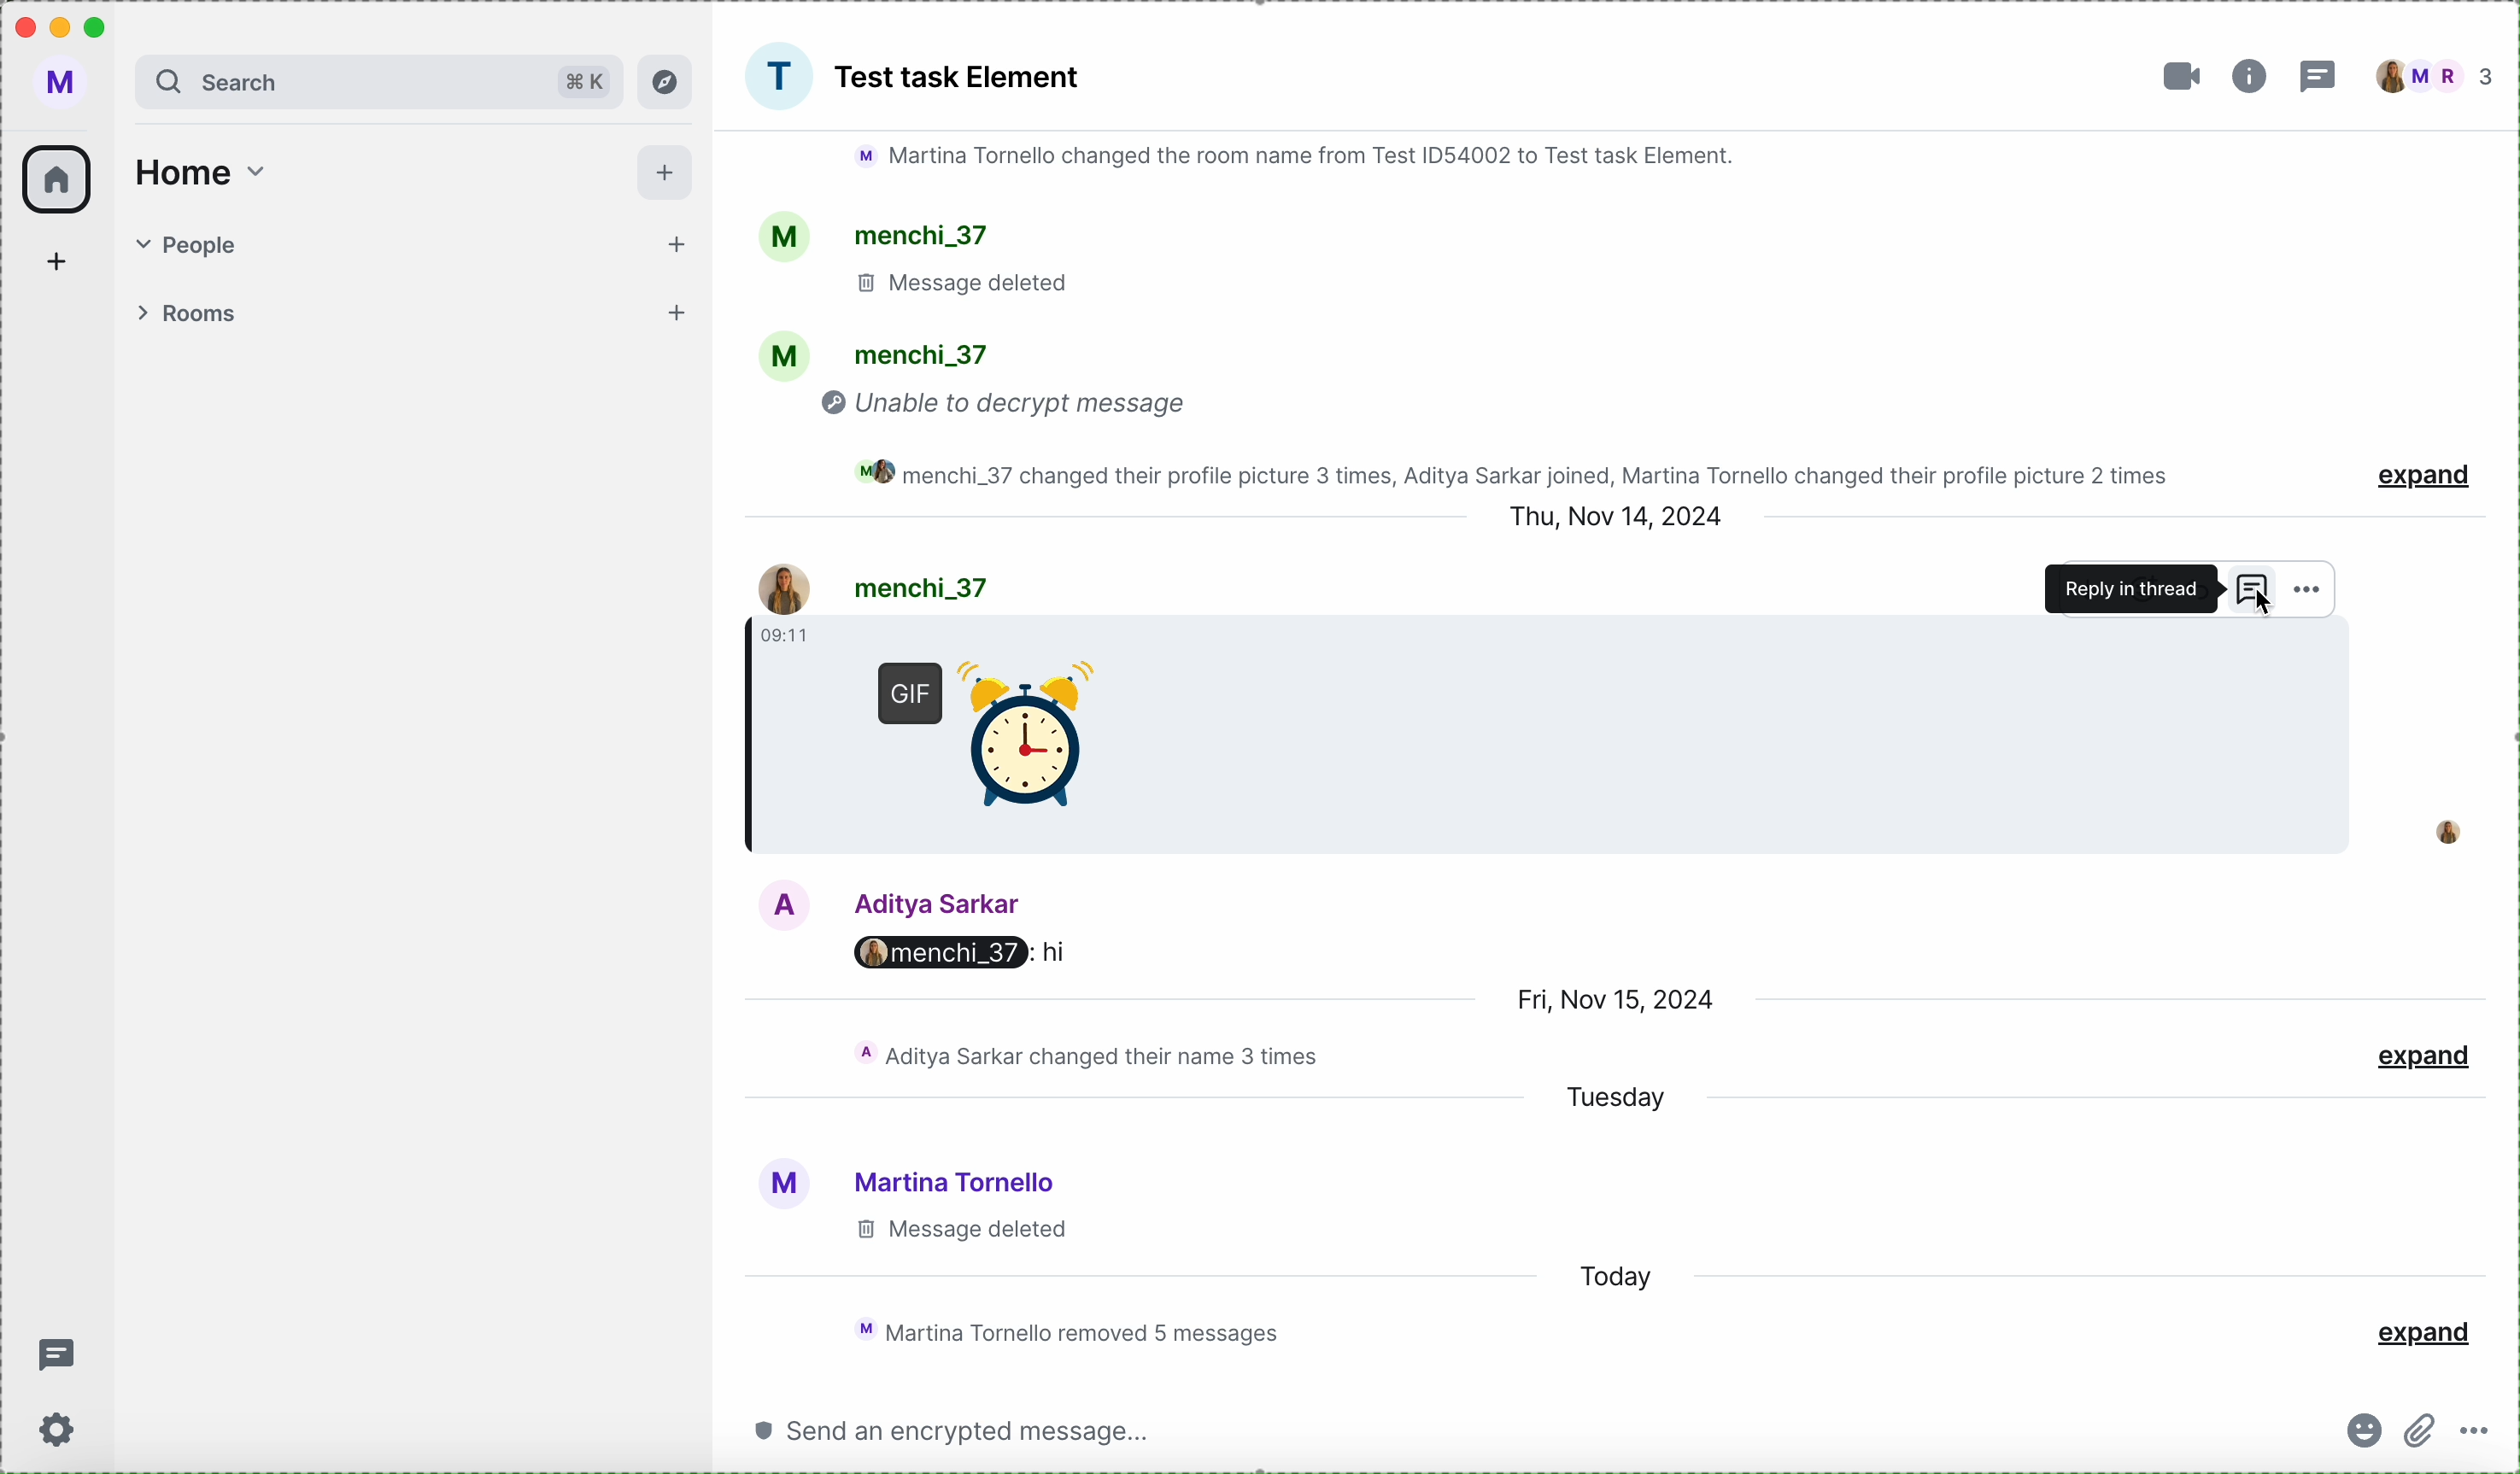 Image resolution: width=2520 pixels, height=1474 pixels. Describe the element at coordinates (904, 1178) in the screenshot. I see `user` at that location.